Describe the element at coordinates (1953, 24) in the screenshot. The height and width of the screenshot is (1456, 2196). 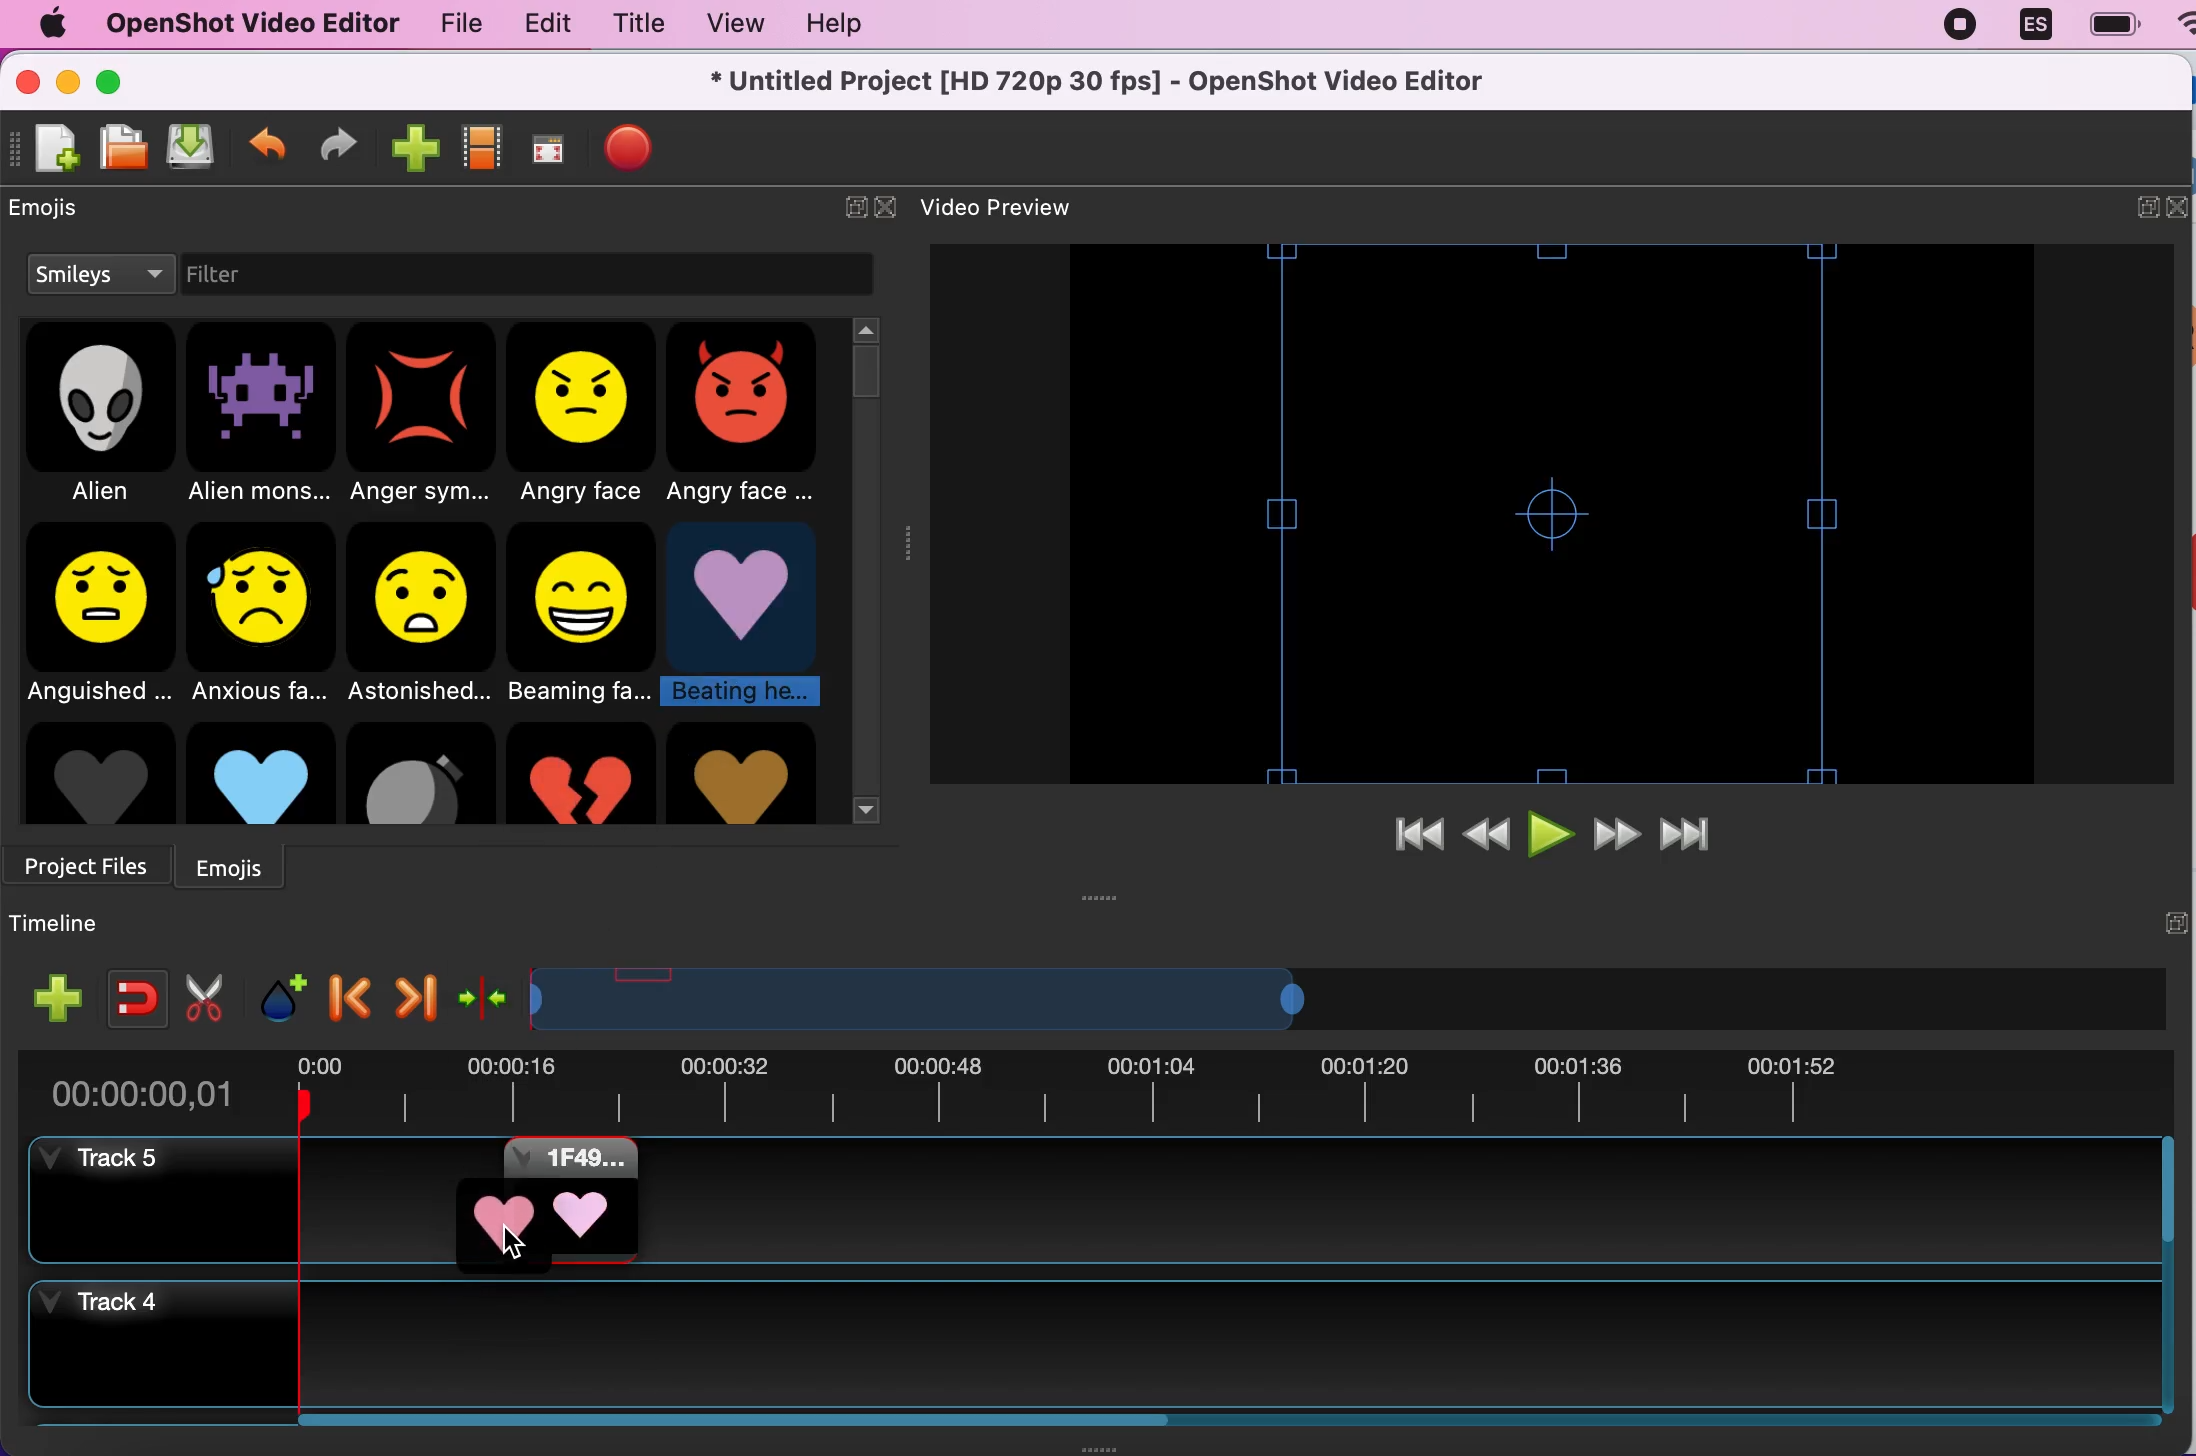
I see `recording stopped` at that location.